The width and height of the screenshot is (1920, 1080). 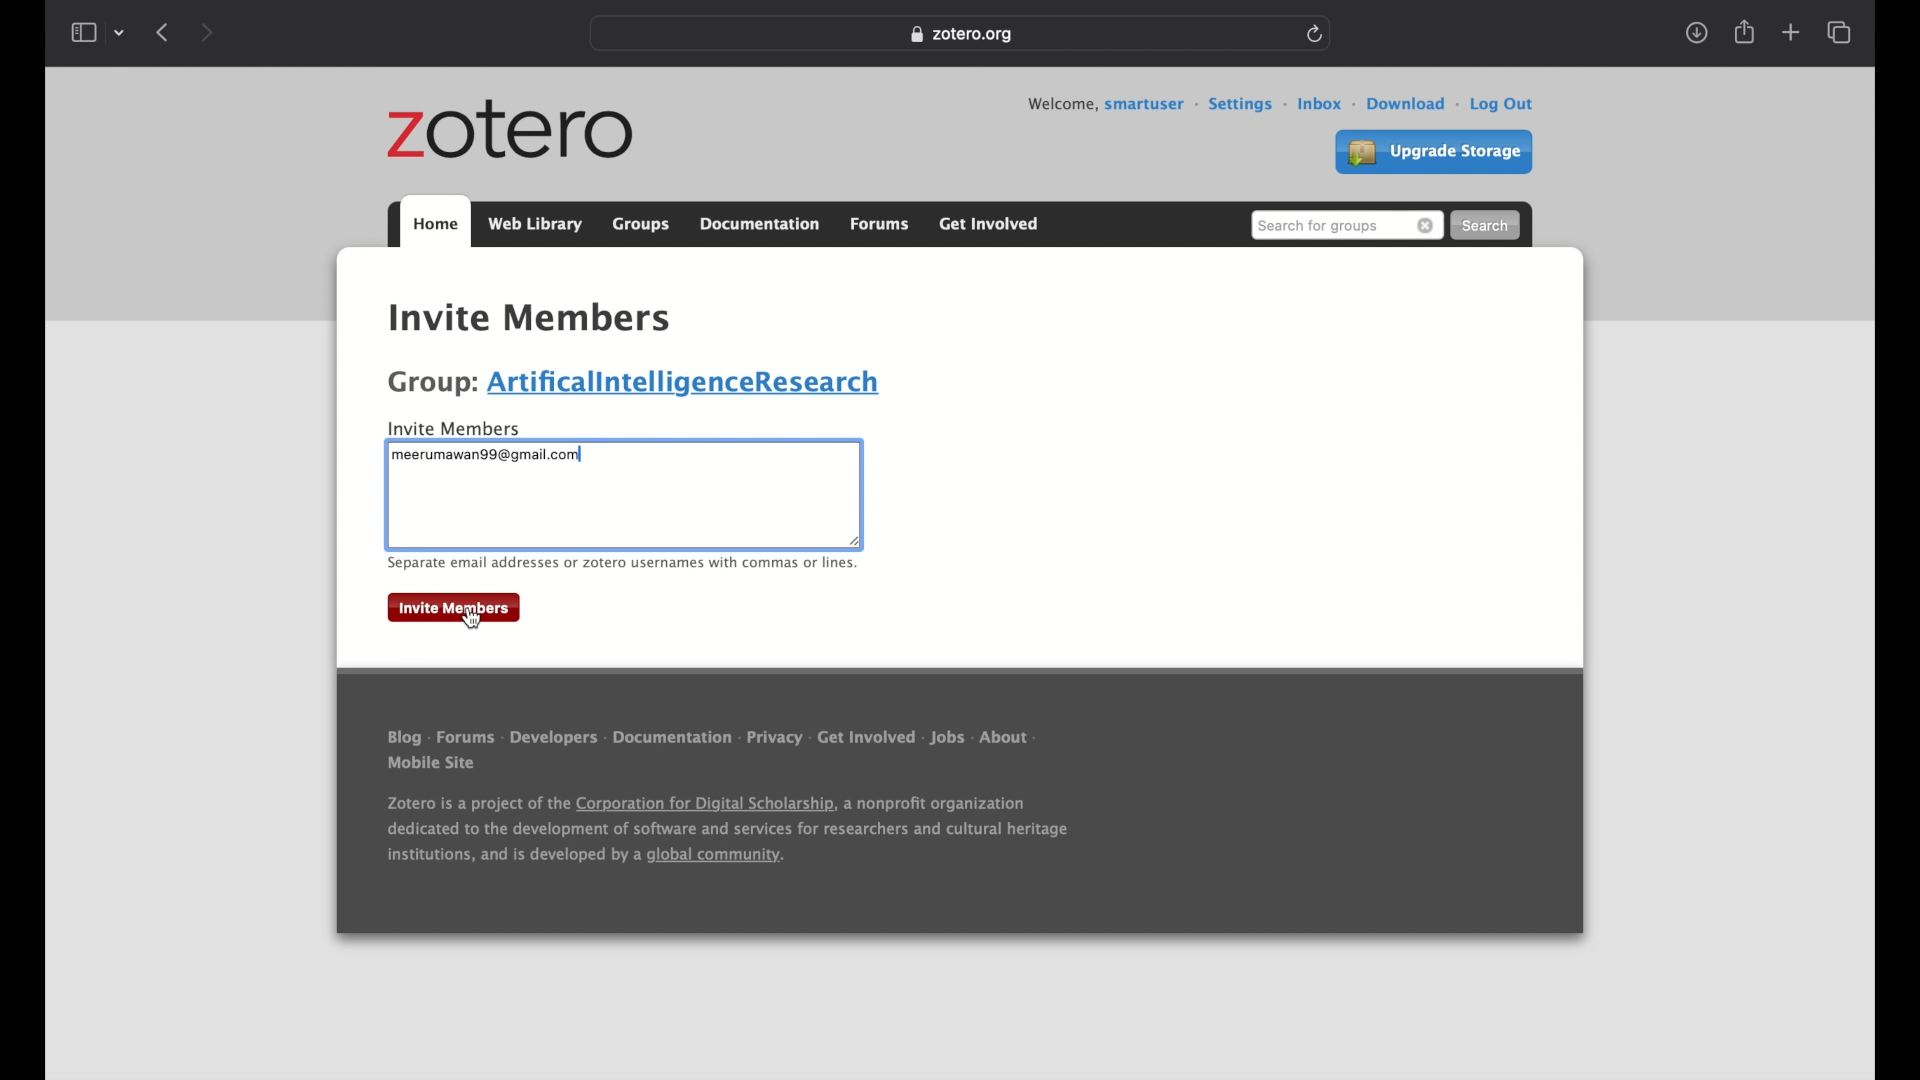 I want to click on search for groups, so click(x=1346, y=226).